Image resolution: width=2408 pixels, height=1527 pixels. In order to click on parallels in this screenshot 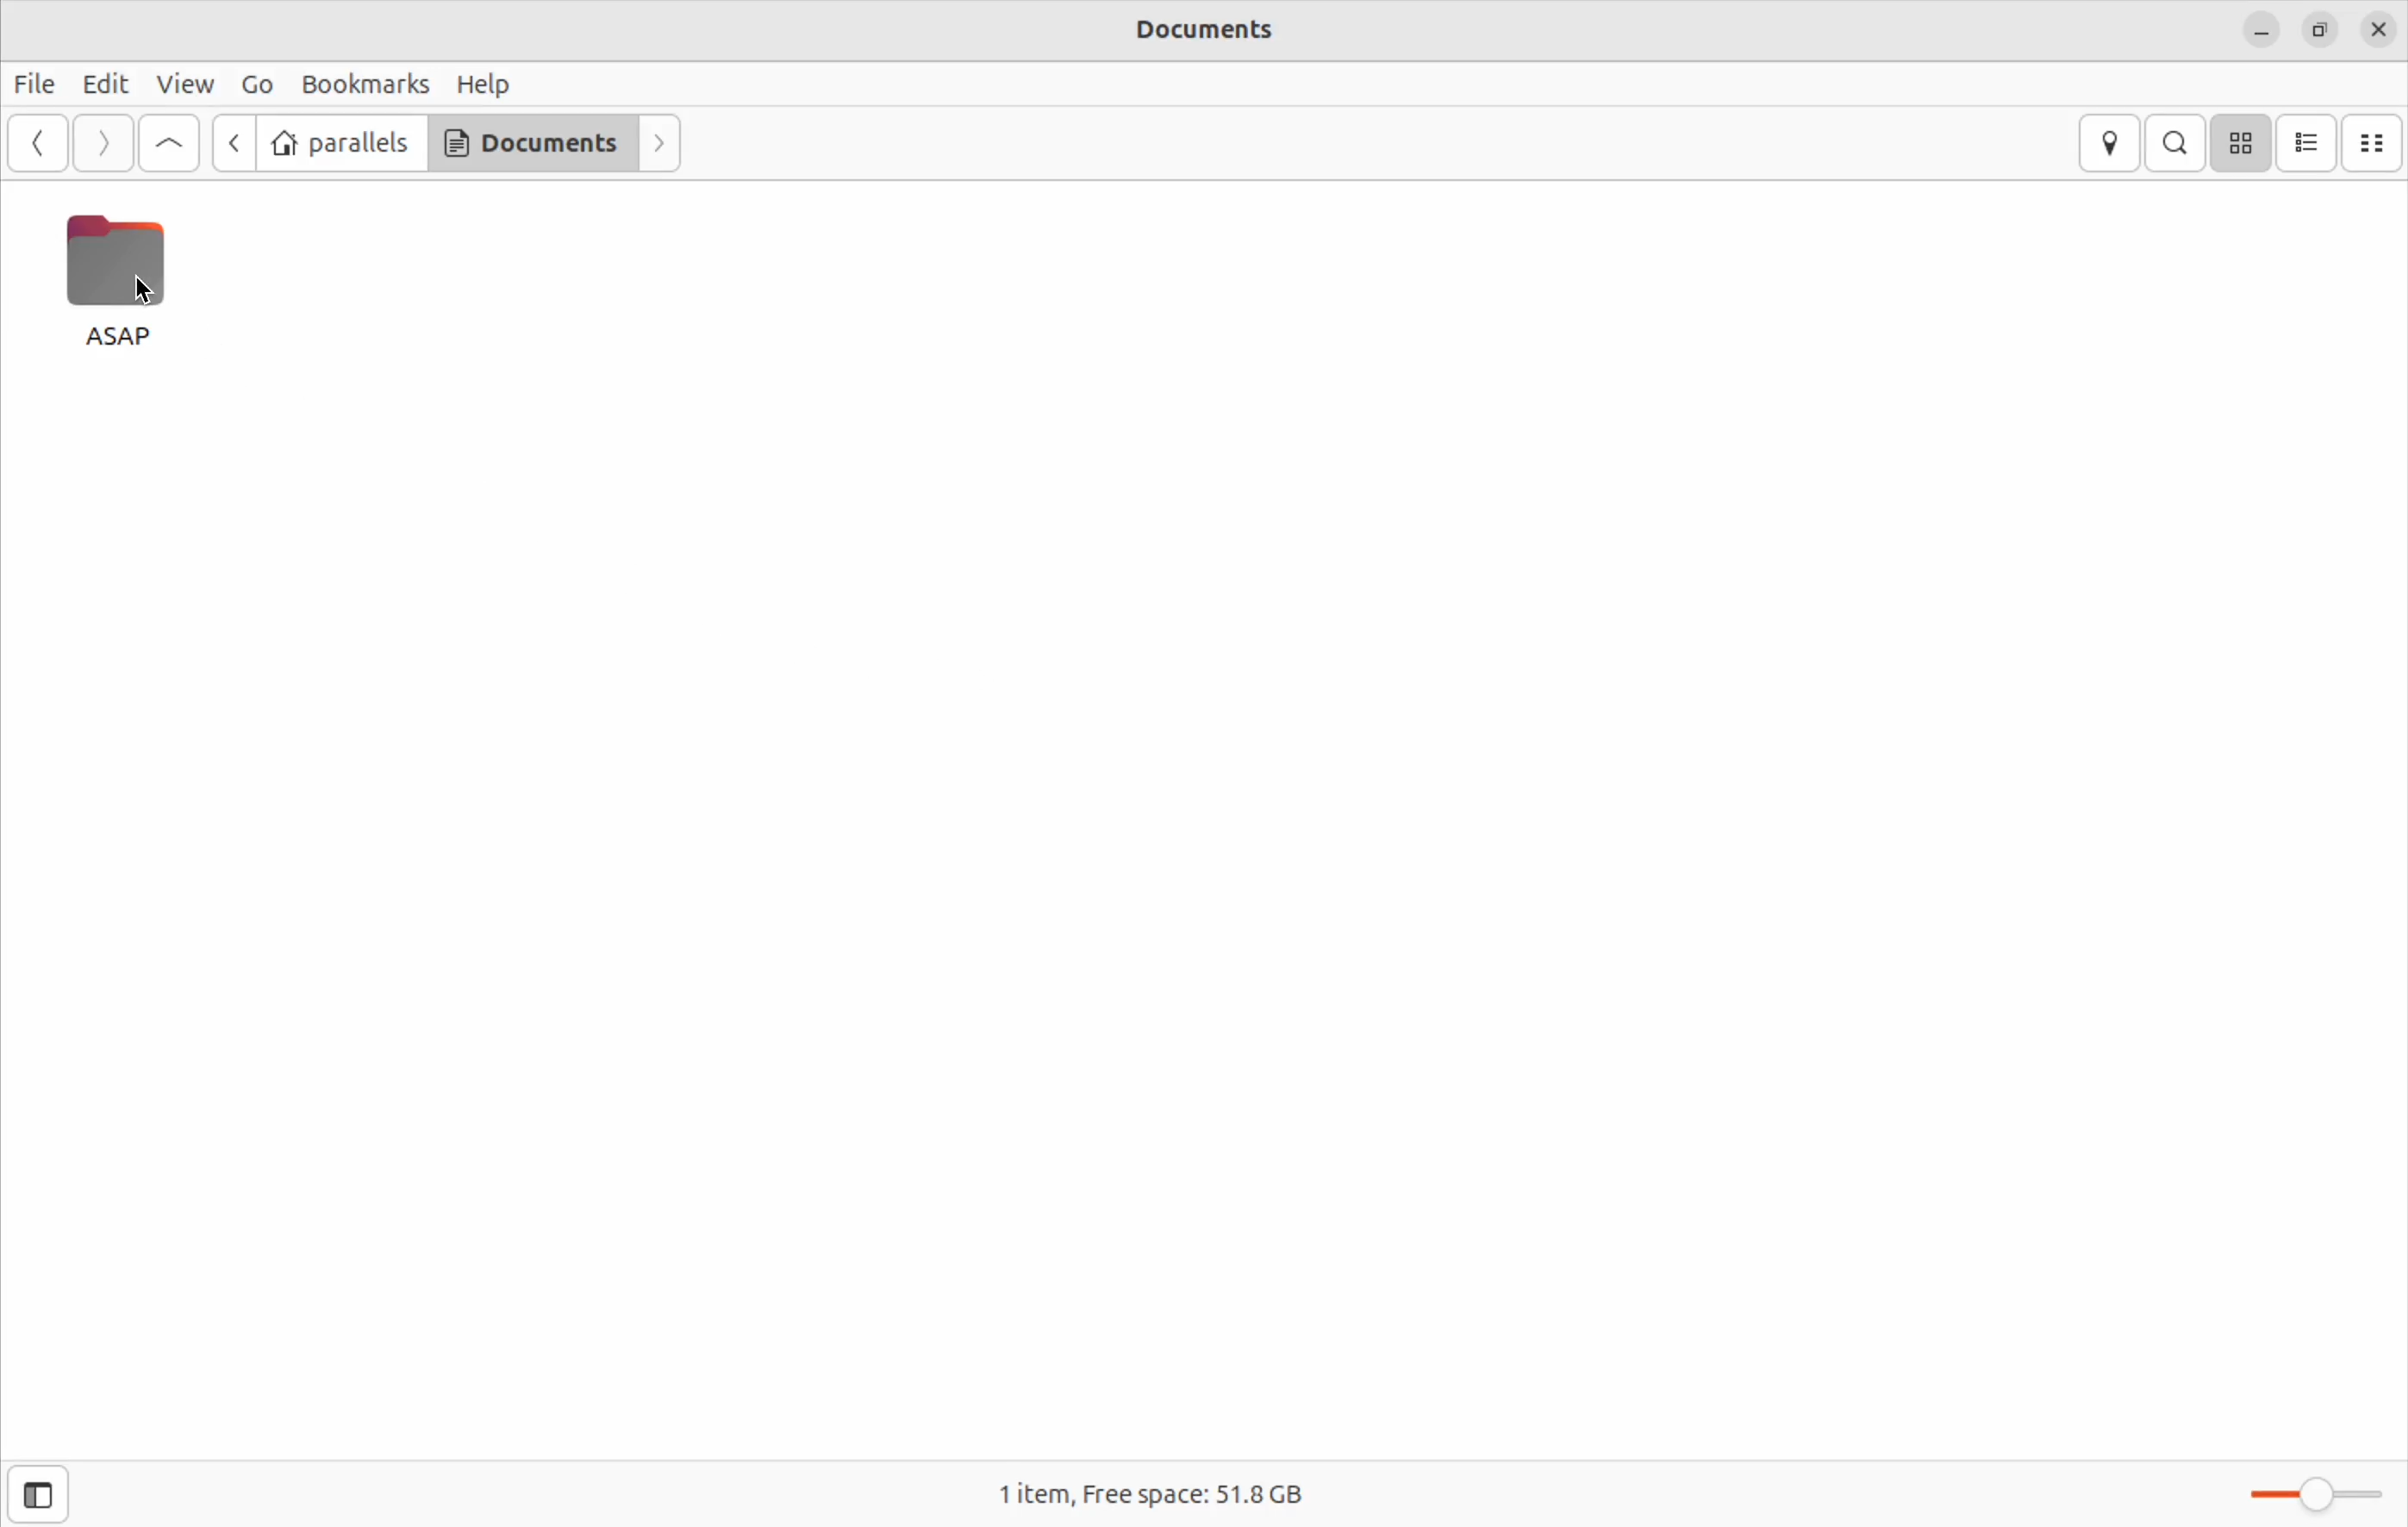, I will do `click(342, 143)`.